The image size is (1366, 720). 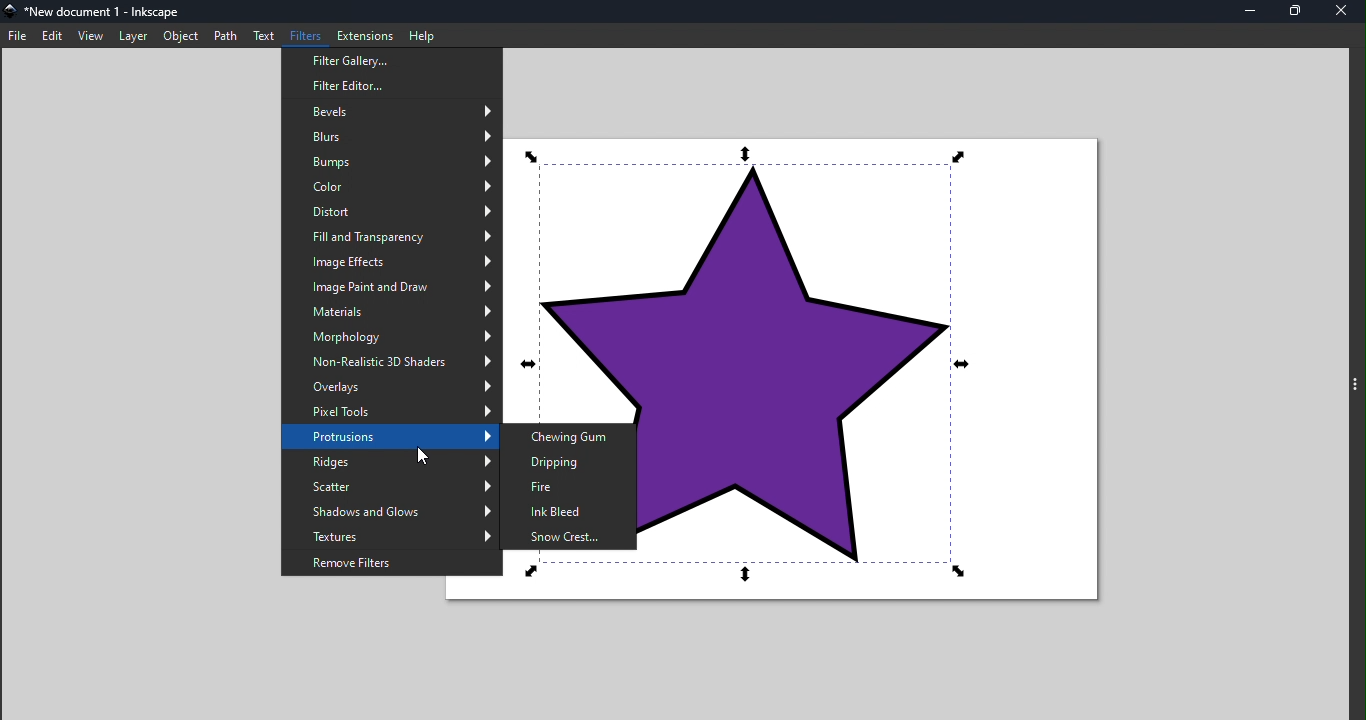 What do you see at coordinates (1296, 12) in the screenshot?
I see `Maximize` at bounding box center [1296, 12].